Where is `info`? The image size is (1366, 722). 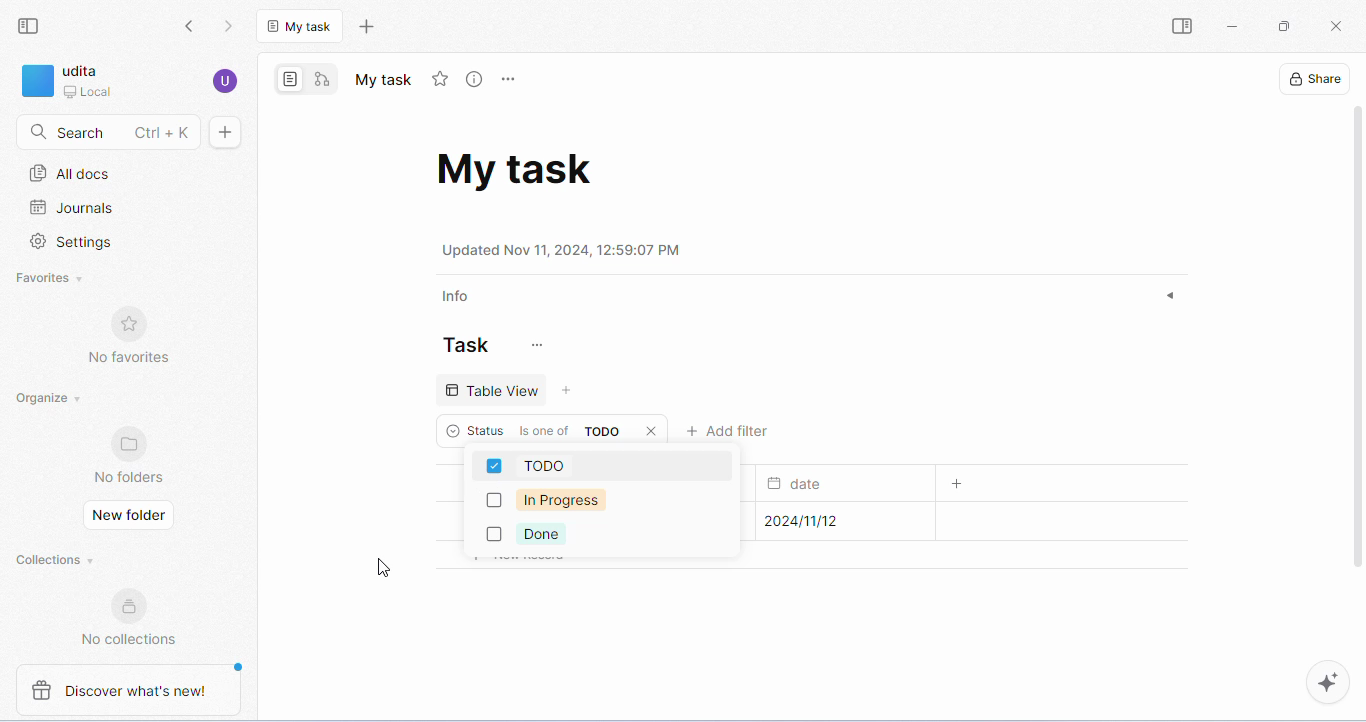 info is located at coordinates (457, 298).